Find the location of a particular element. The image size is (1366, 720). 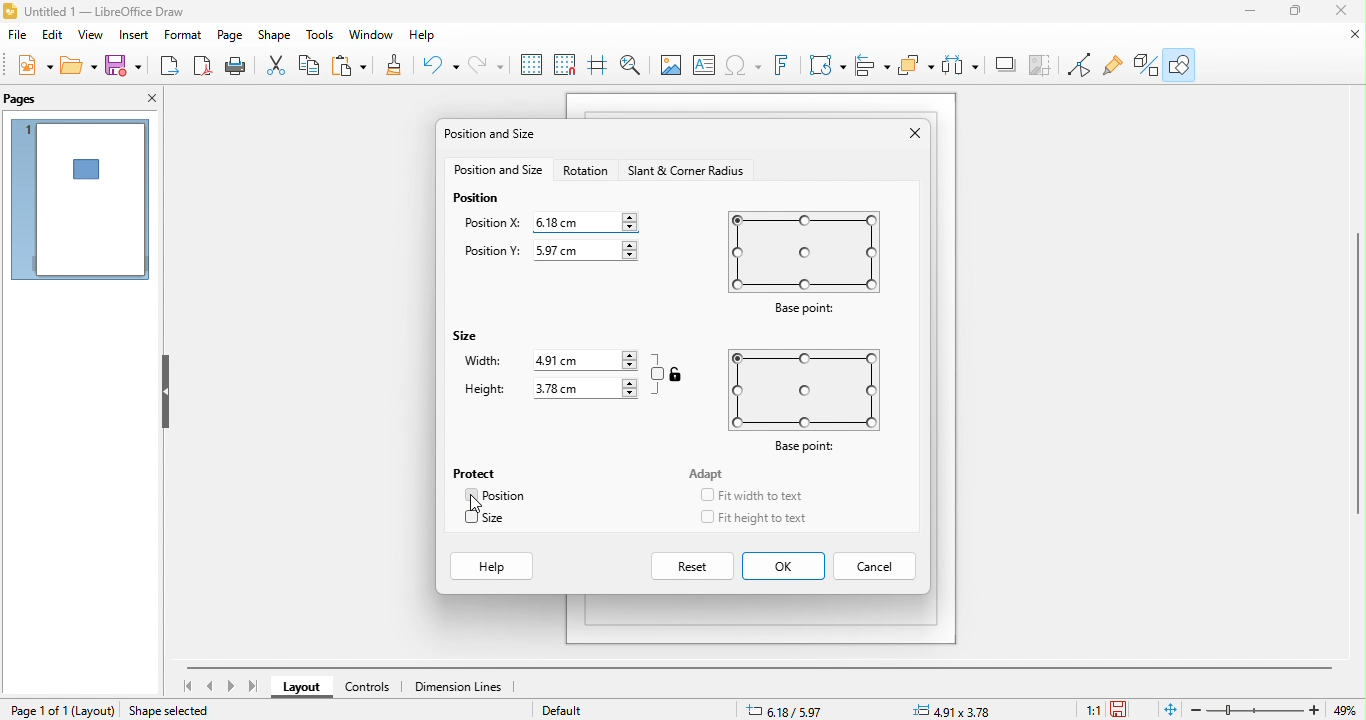

position y is located at coordinates (495, 252).